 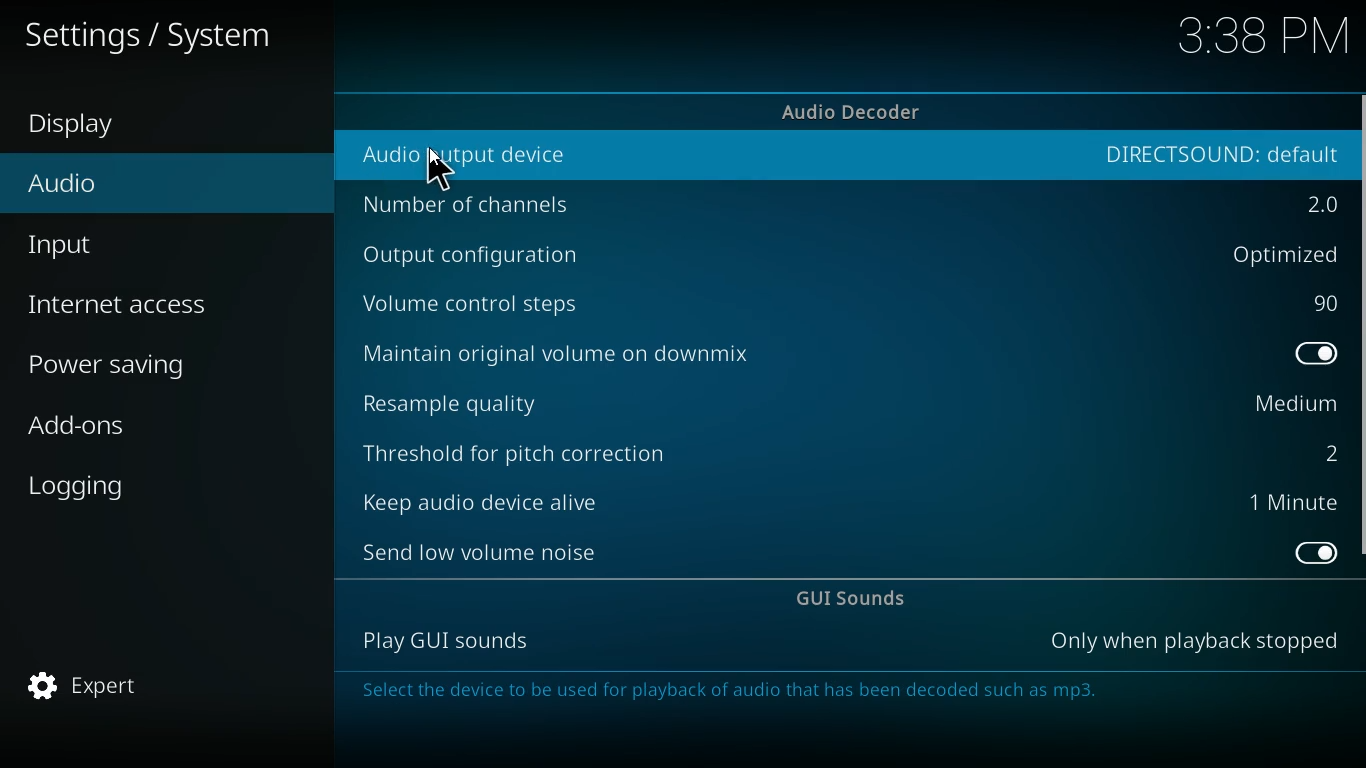 What do you see at coordinates (143, 430) in the screenshot?
I see `add-ons` at bounding box center [143, 430].